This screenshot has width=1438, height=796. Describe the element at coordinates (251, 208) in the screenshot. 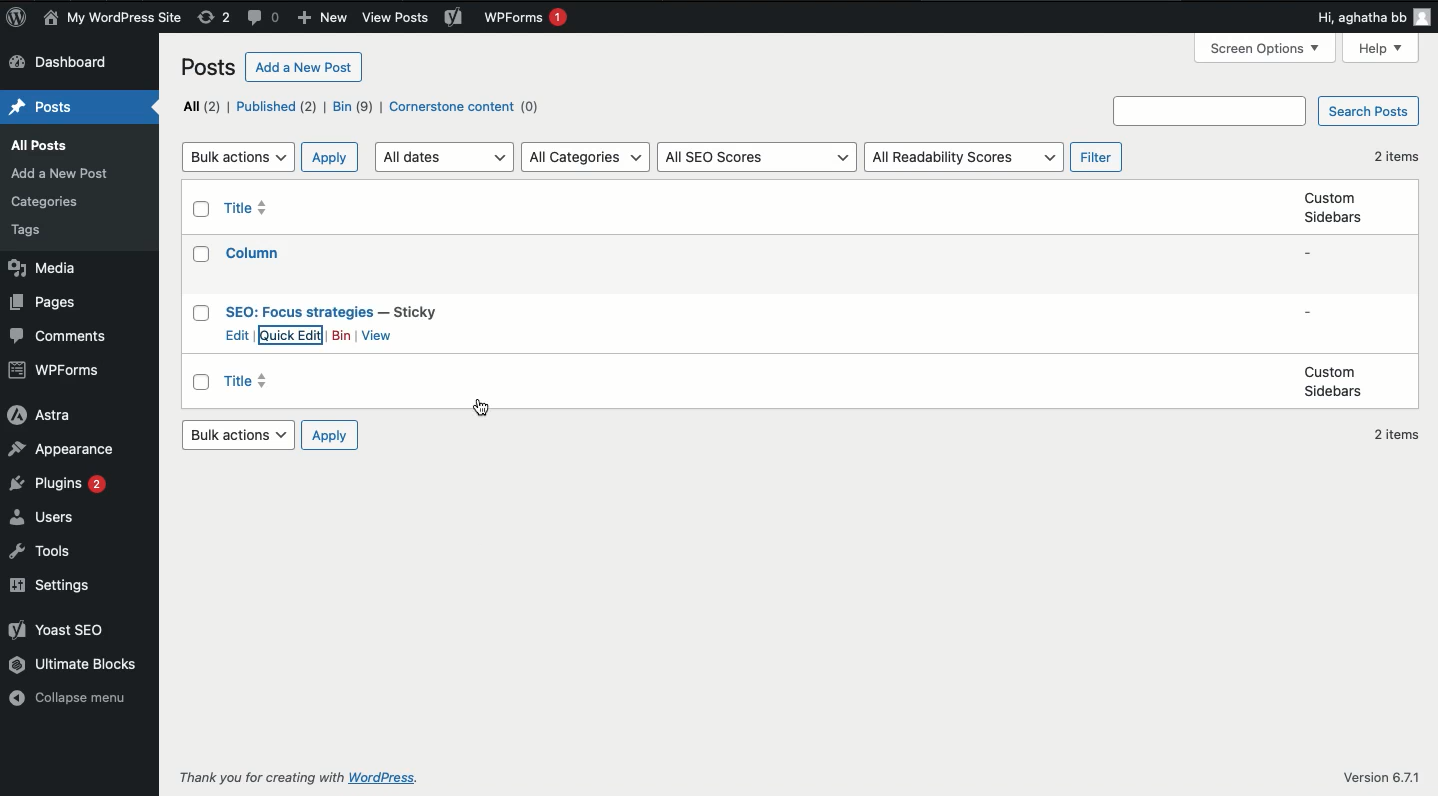

I see `Title` at that location.